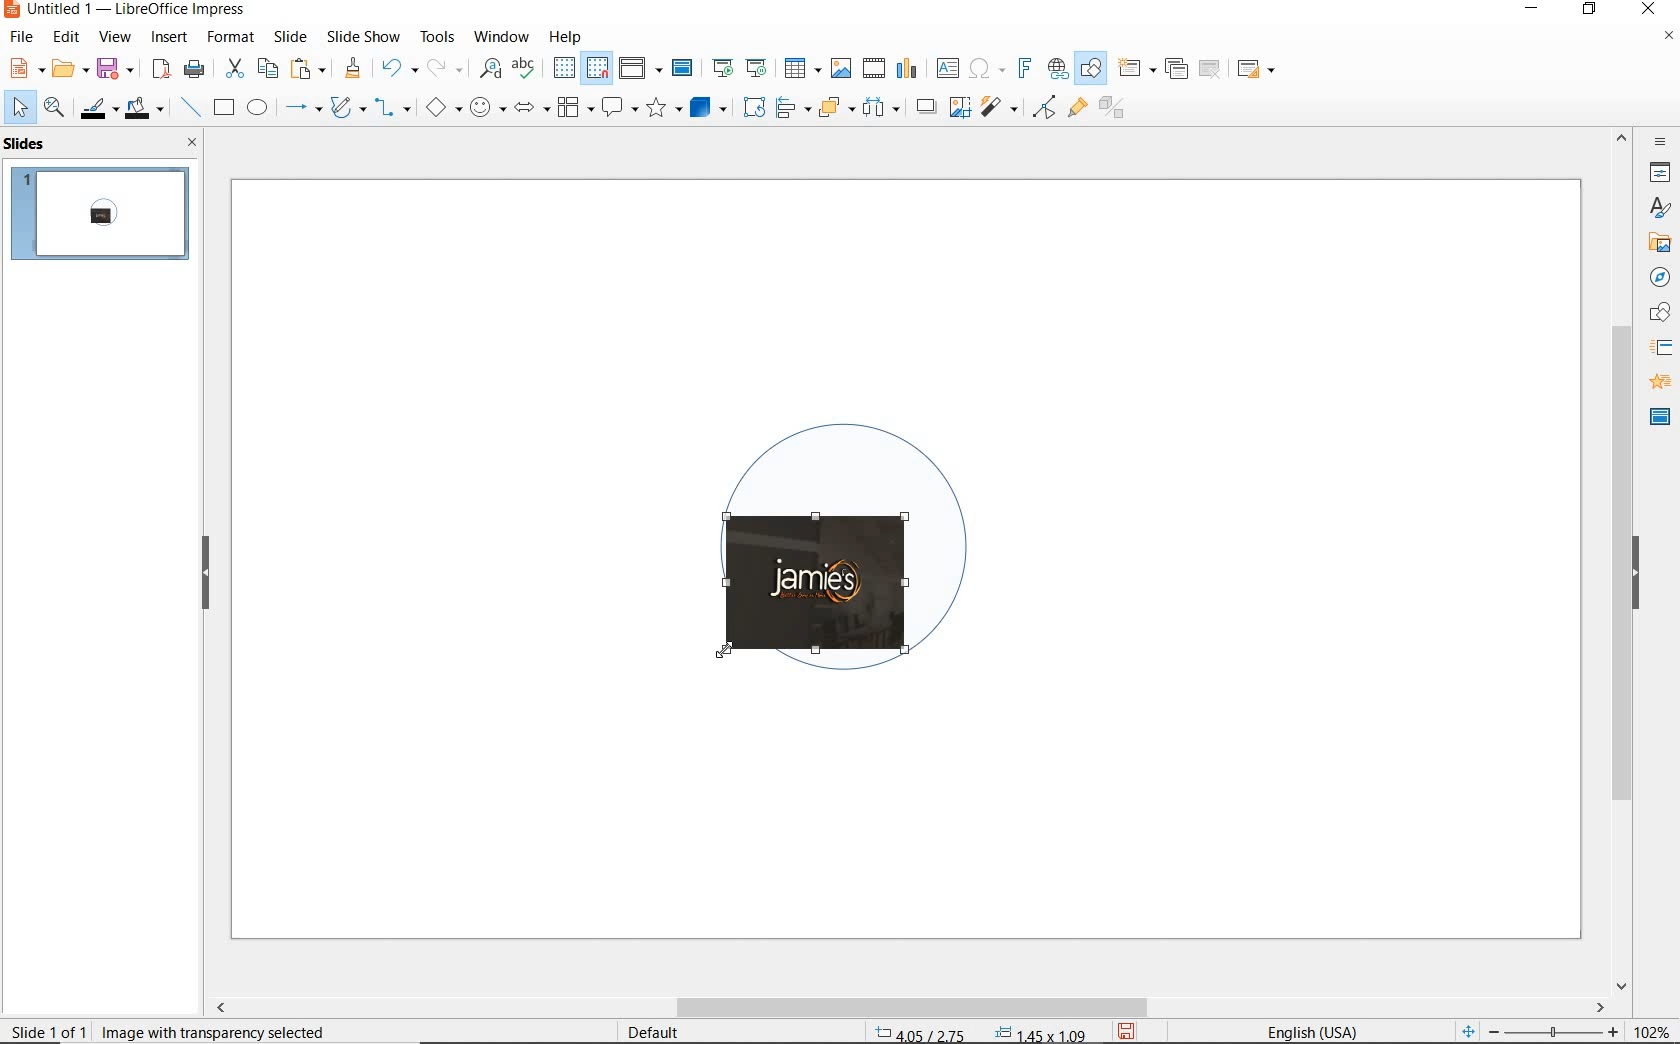 The image size is (1680, 1044). What do you see at coordinates (396, 70) in the screenshot?
I see `undo` at bounding box center [396, 70].